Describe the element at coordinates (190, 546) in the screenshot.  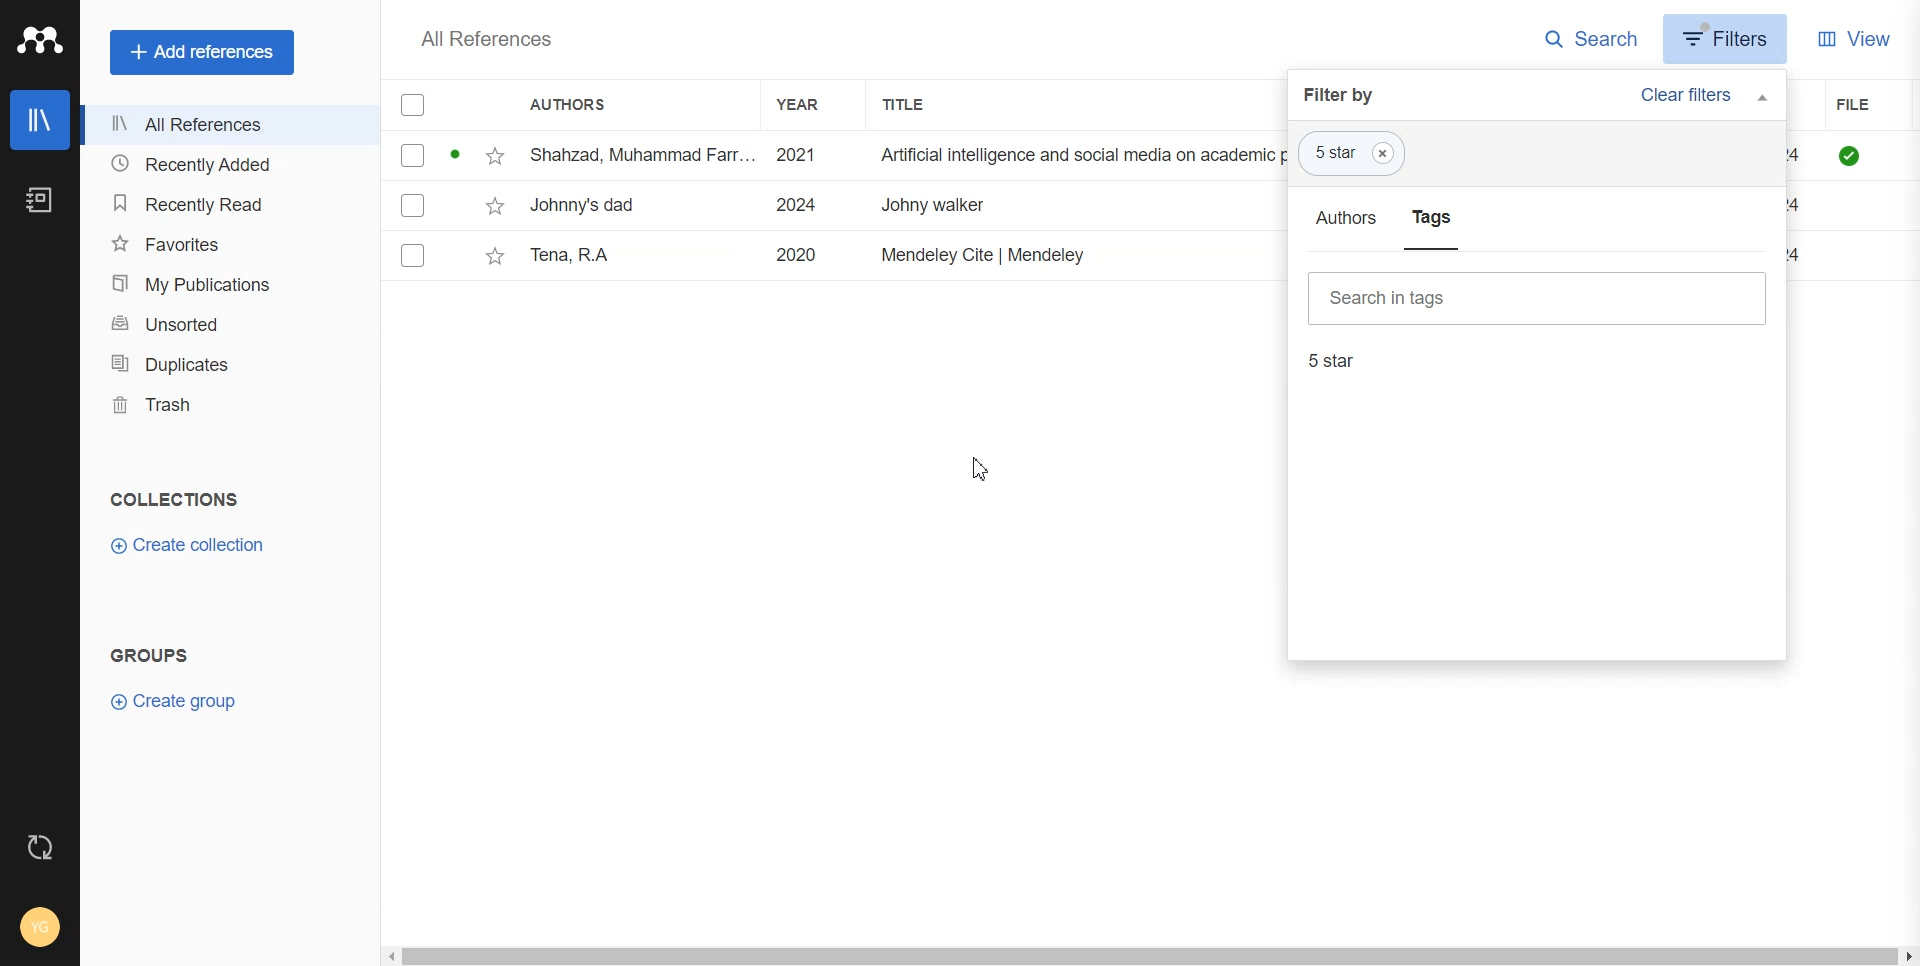
I see `Create Collection` at that location.